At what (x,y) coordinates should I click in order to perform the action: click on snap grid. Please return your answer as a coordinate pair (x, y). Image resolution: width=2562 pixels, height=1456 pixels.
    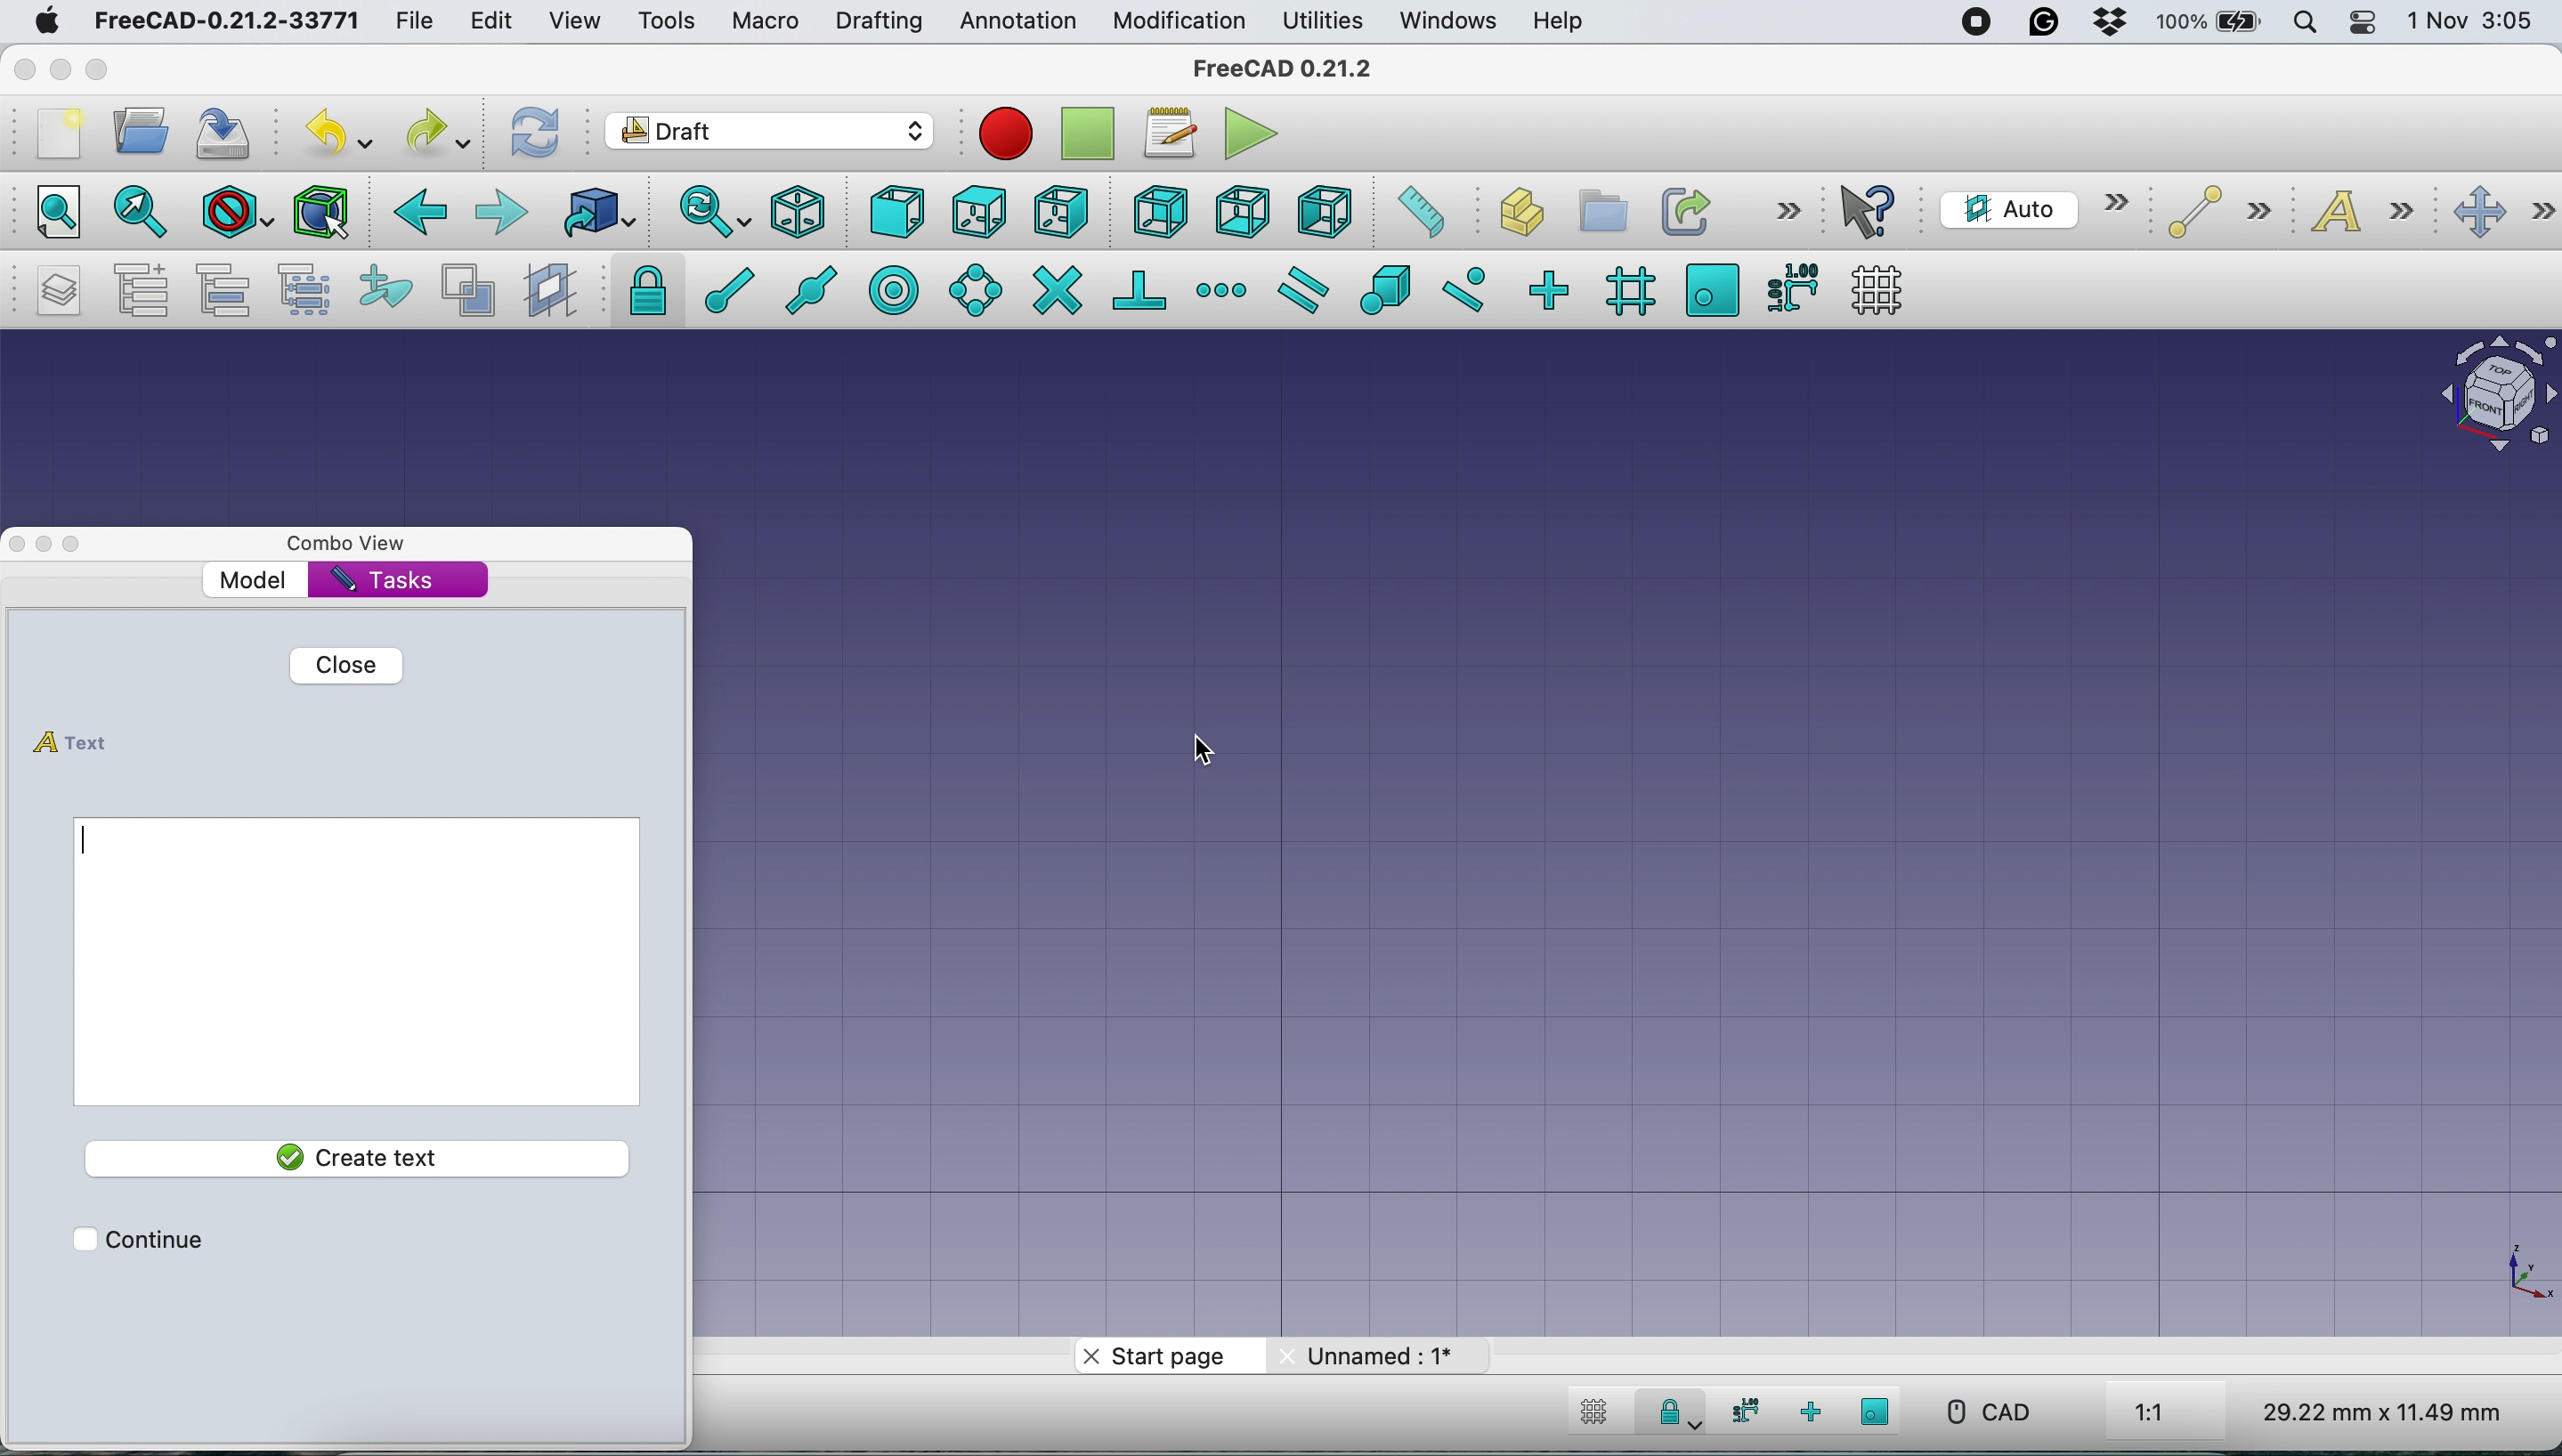
    Looking at the image, I should click on (1624, 292).